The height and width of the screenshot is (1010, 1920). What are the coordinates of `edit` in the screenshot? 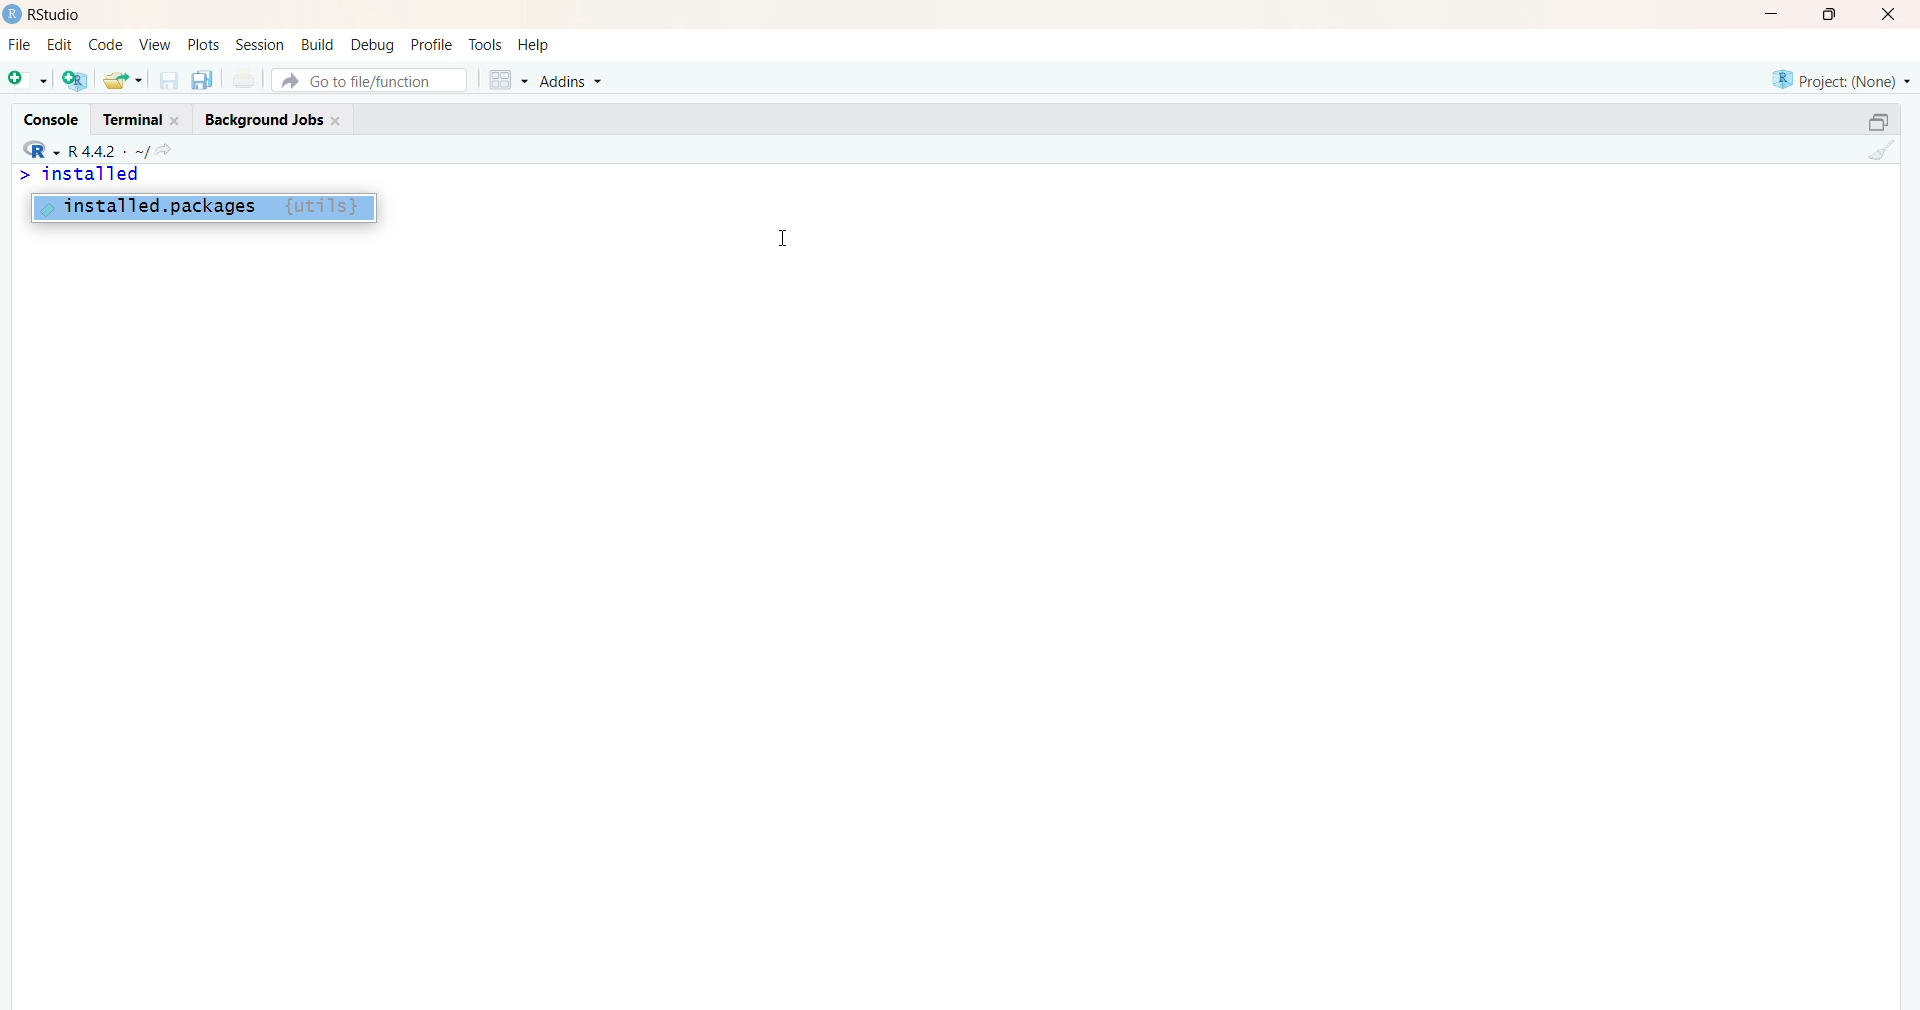 It's located at (61, 44).